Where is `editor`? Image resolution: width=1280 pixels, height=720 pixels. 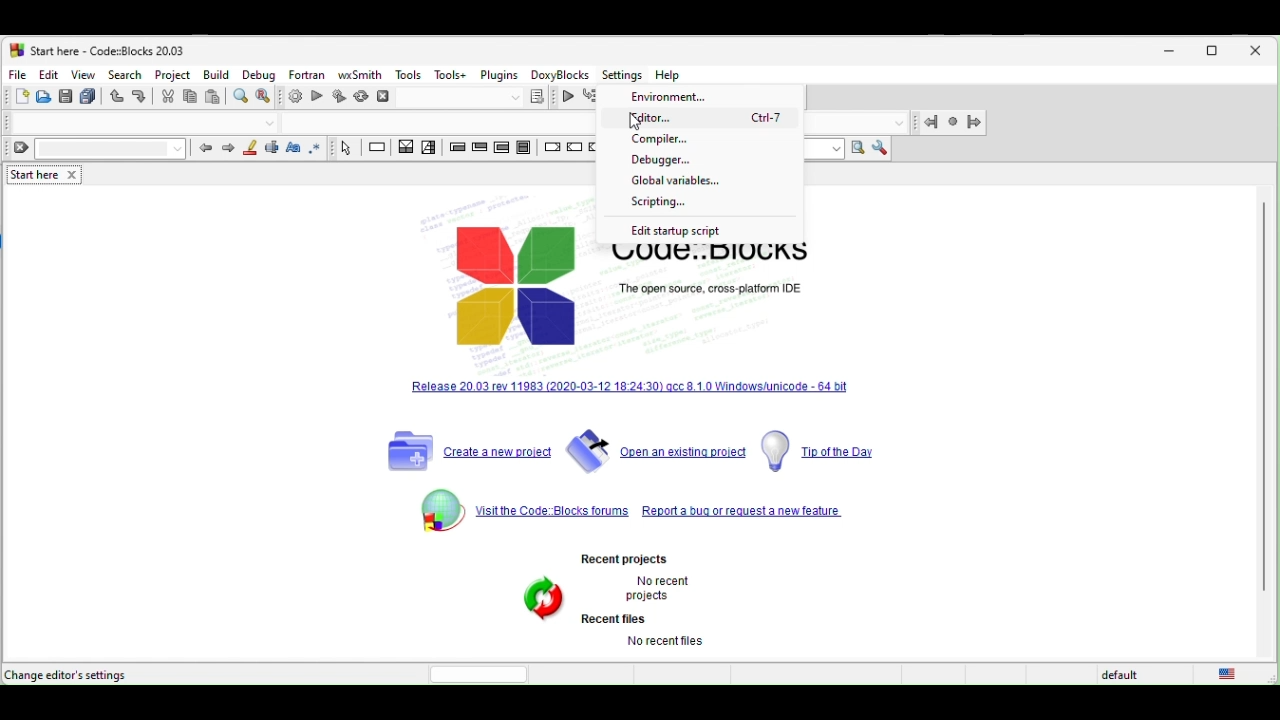 editor is located at coordinates (697, 119).